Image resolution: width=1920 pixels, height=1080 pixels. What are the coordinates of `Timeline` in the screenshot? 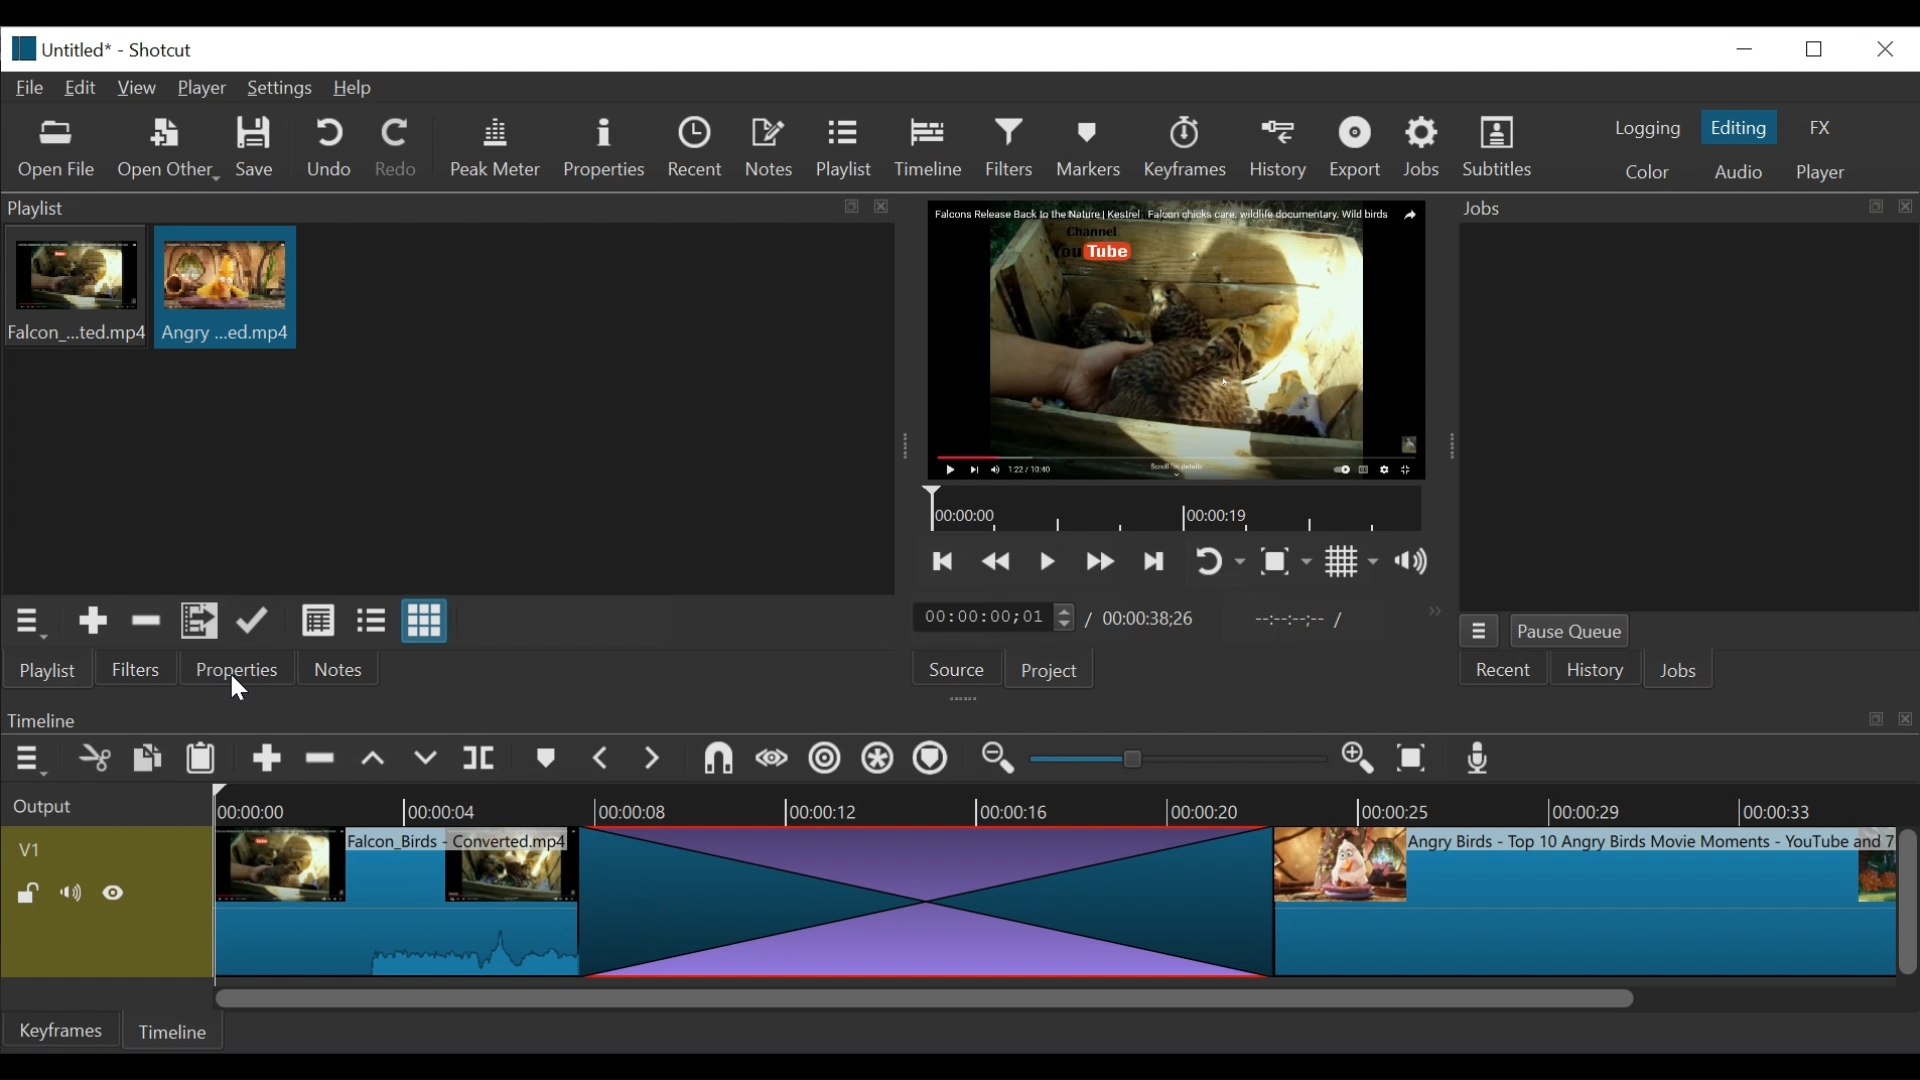 It's located at (1066, 805).